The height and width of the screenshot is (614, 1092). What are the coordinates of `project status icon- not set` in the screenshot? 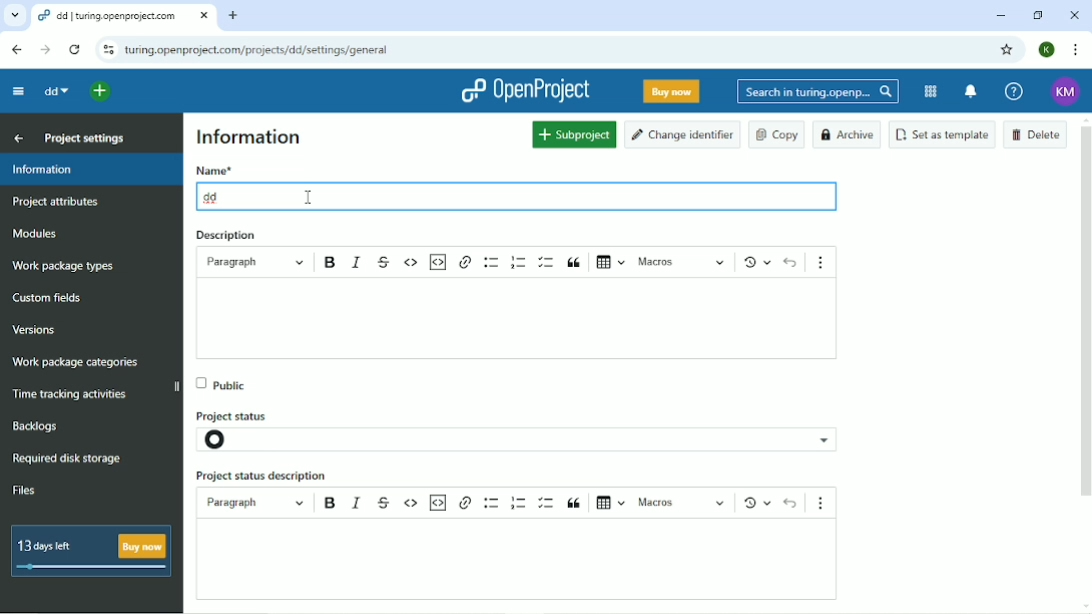 It's located at (231, 440).